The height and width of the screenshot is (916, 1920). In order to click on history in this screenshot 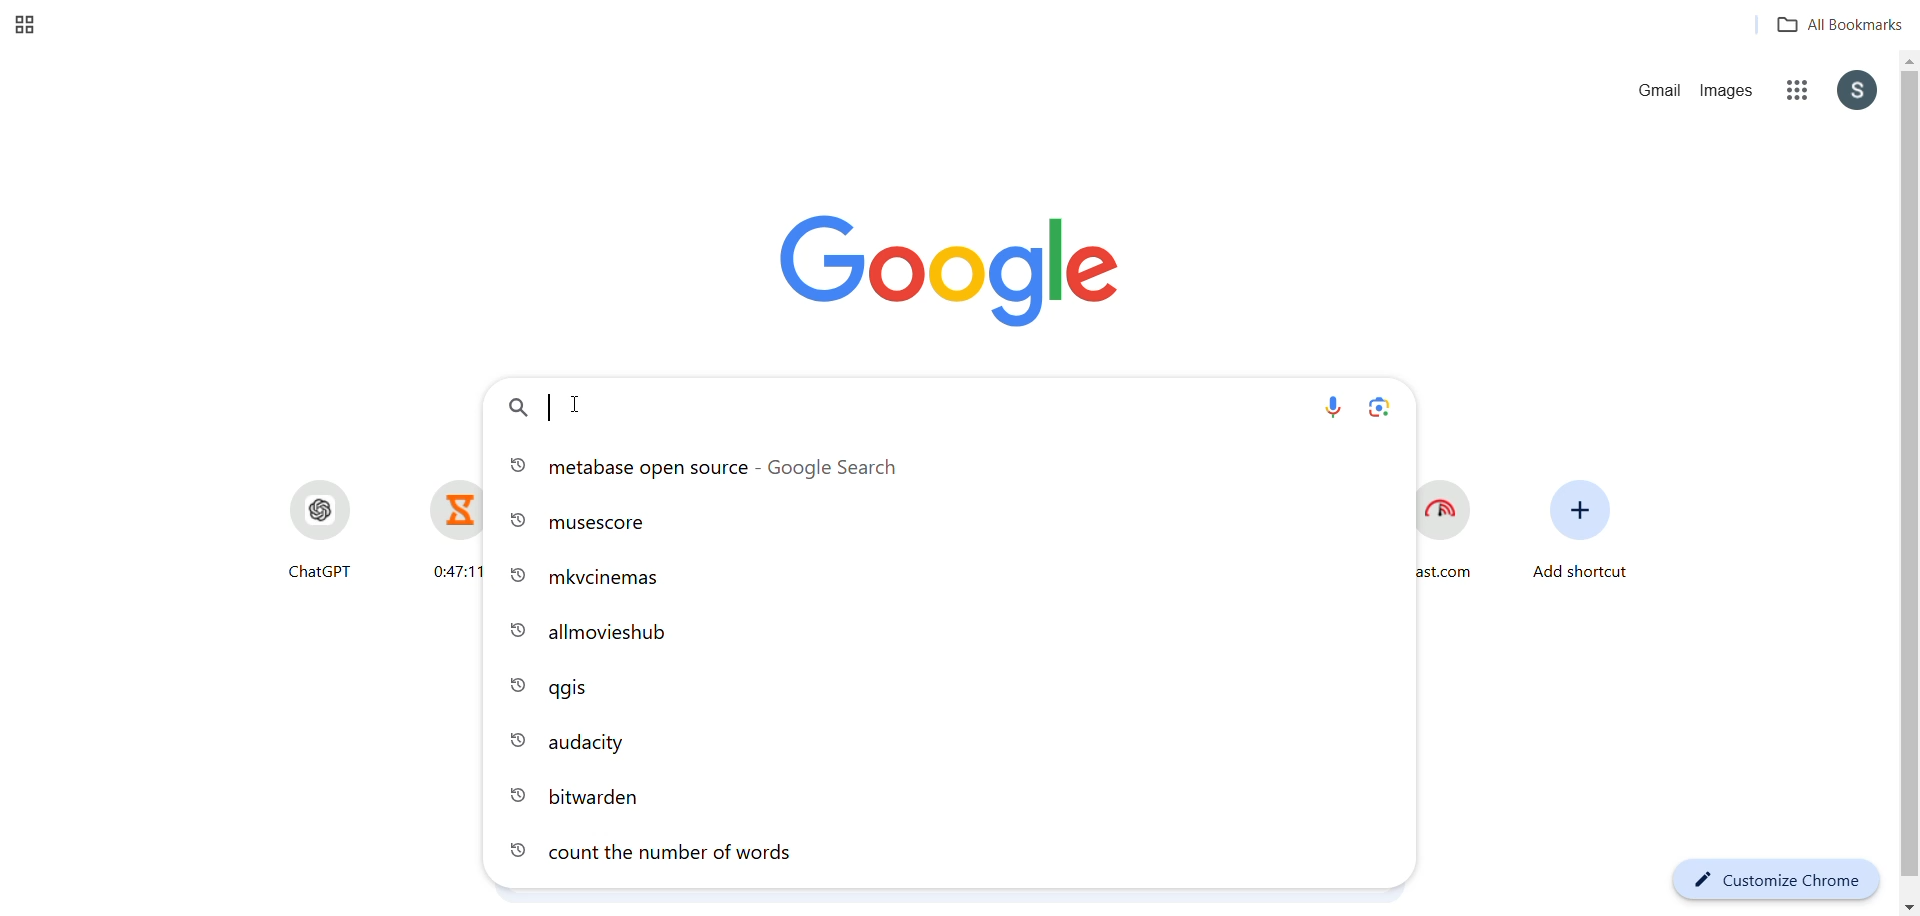, I will do `click(952, 672)`.